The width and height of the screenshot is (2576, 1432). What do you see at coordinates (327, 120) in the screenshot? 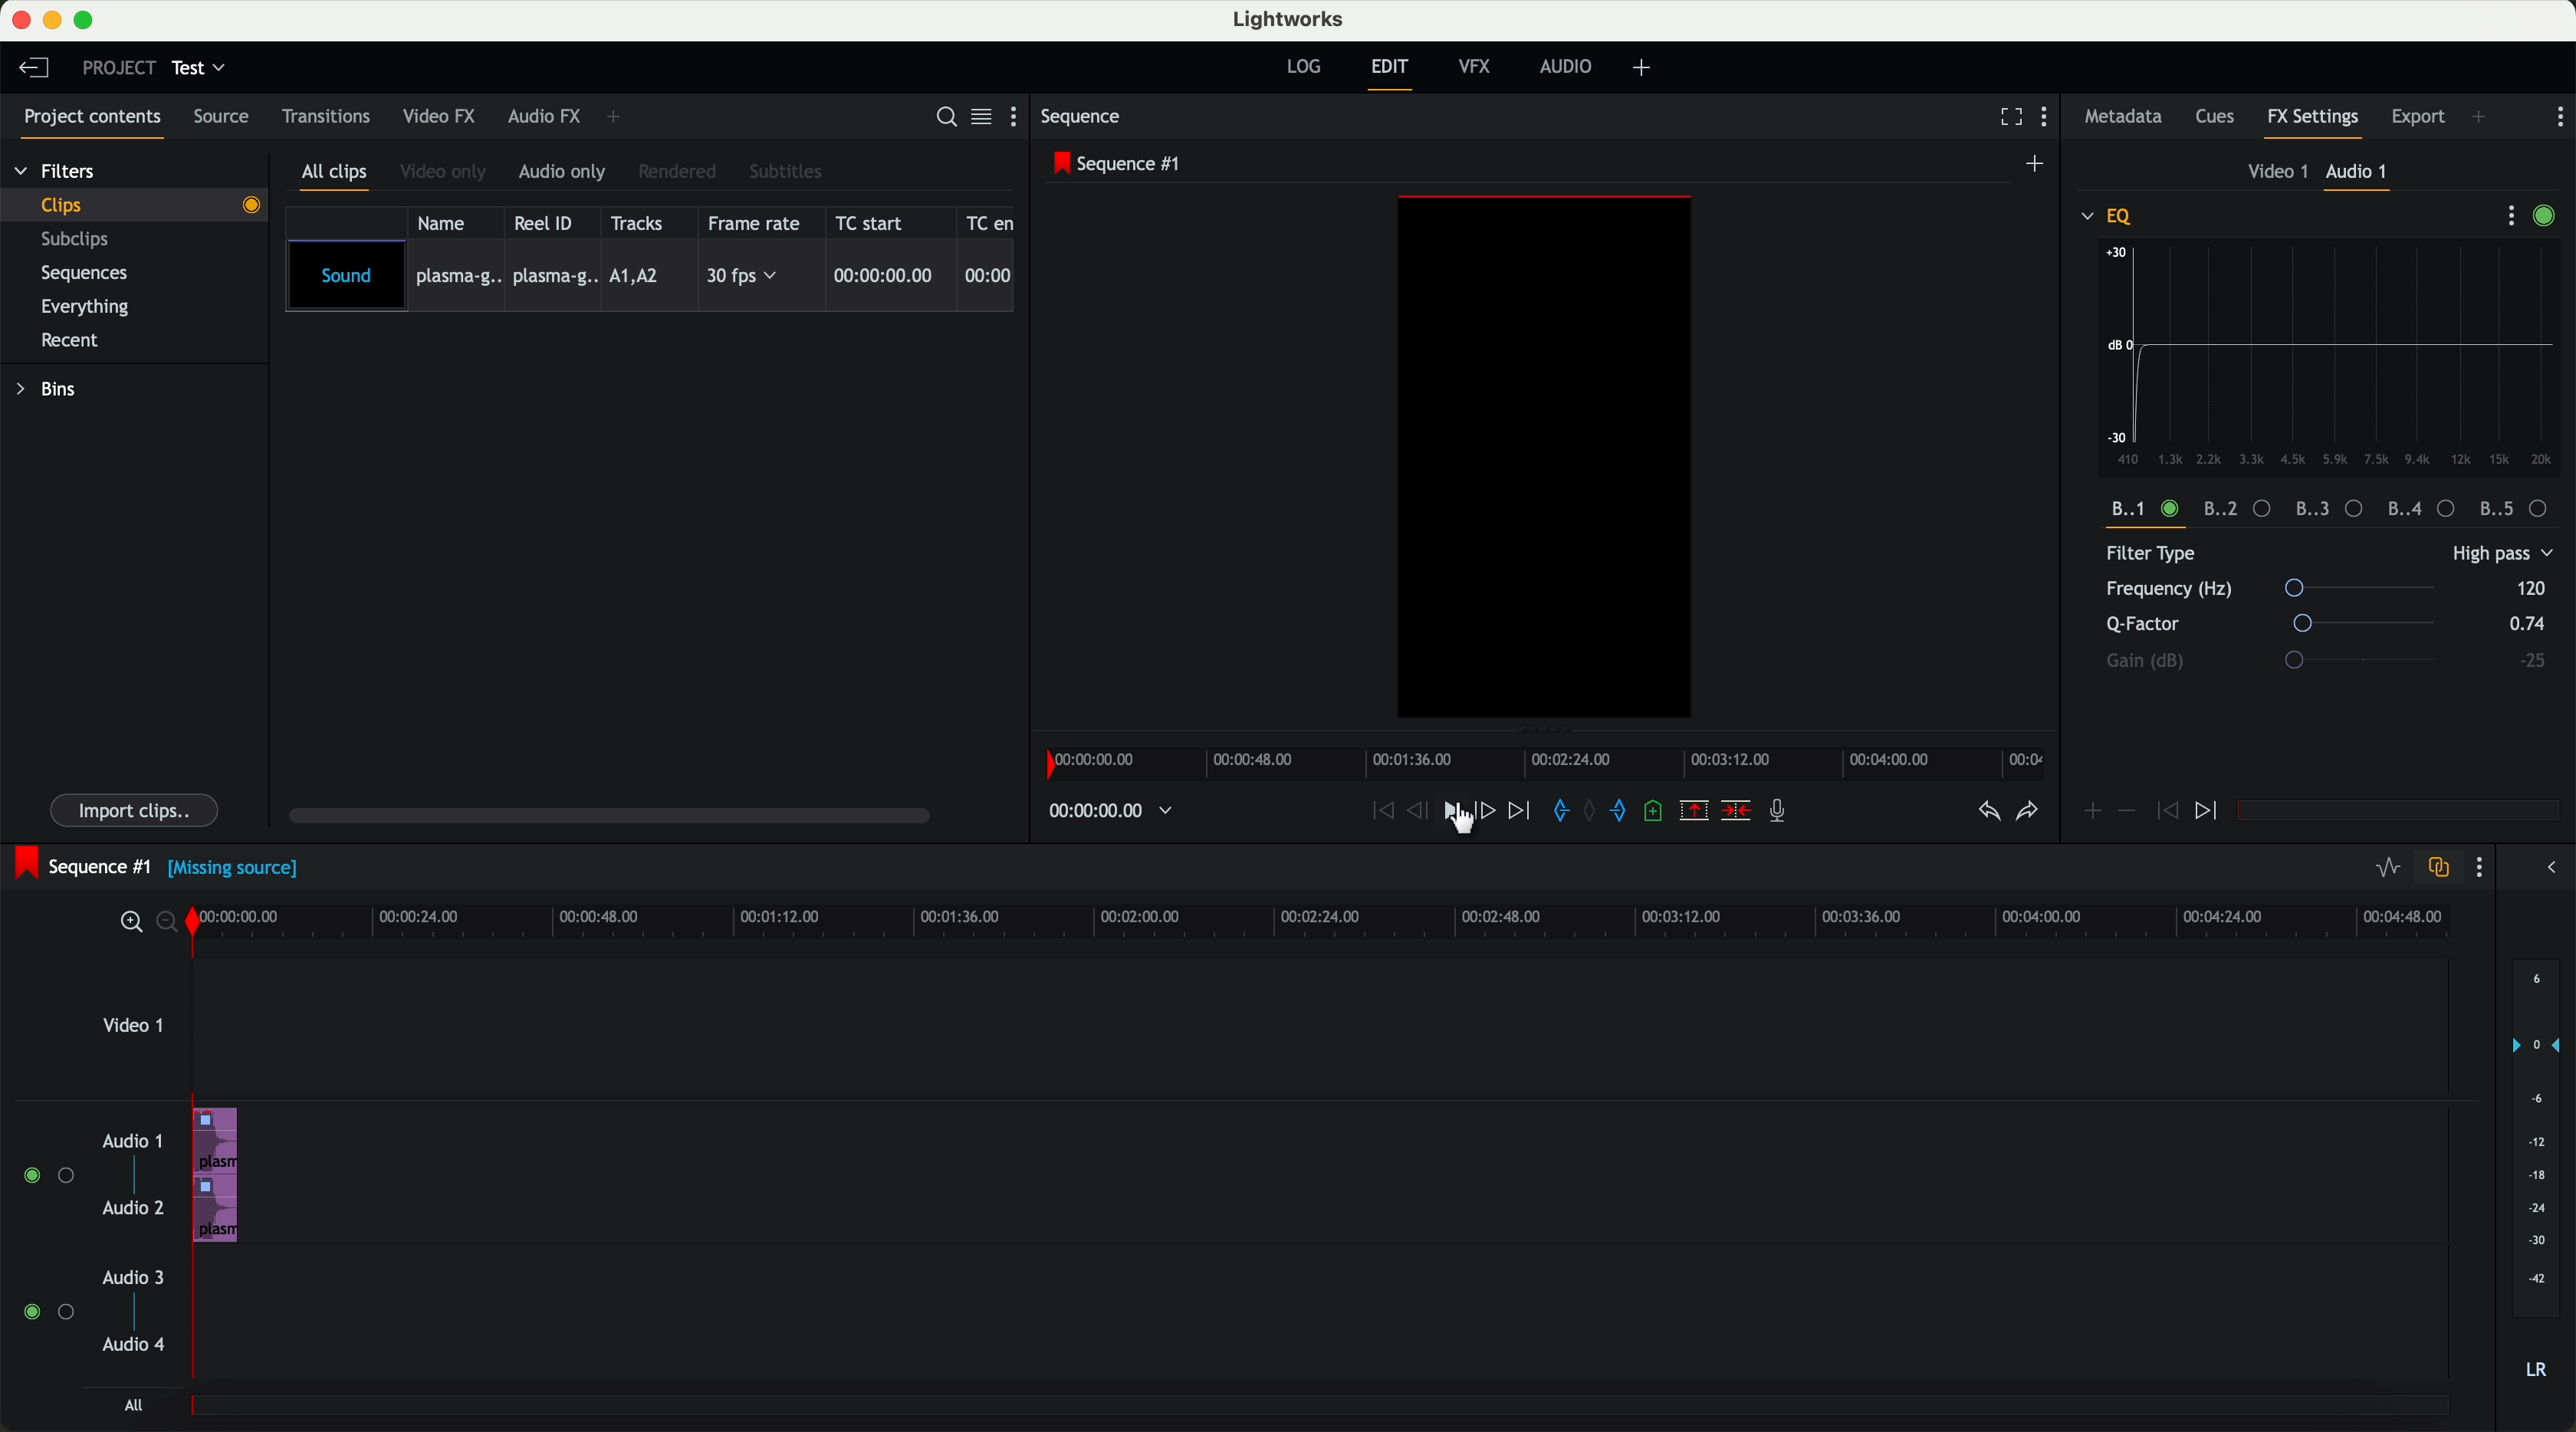
I see `transitions` at bounding box center [327, 120].